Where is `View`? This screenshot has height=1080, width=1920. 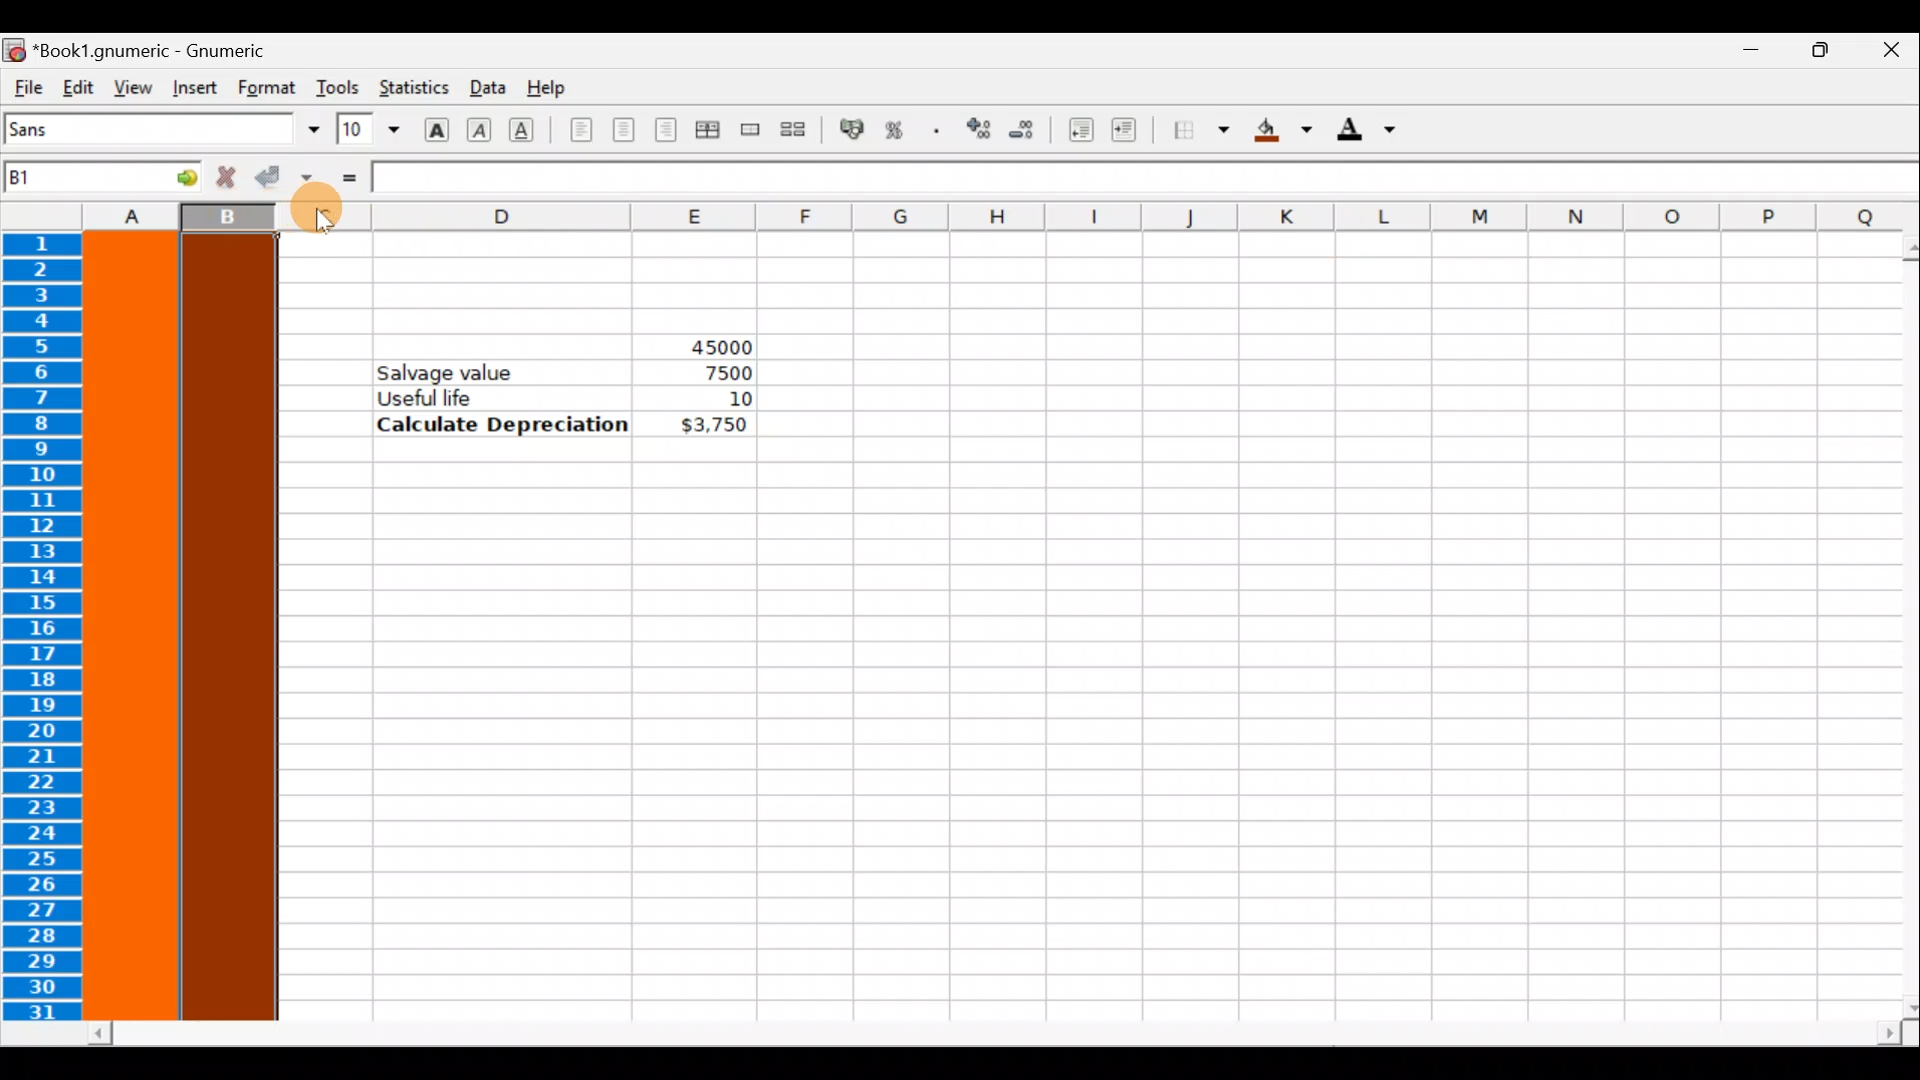 View is located at coordinates (127, 86).